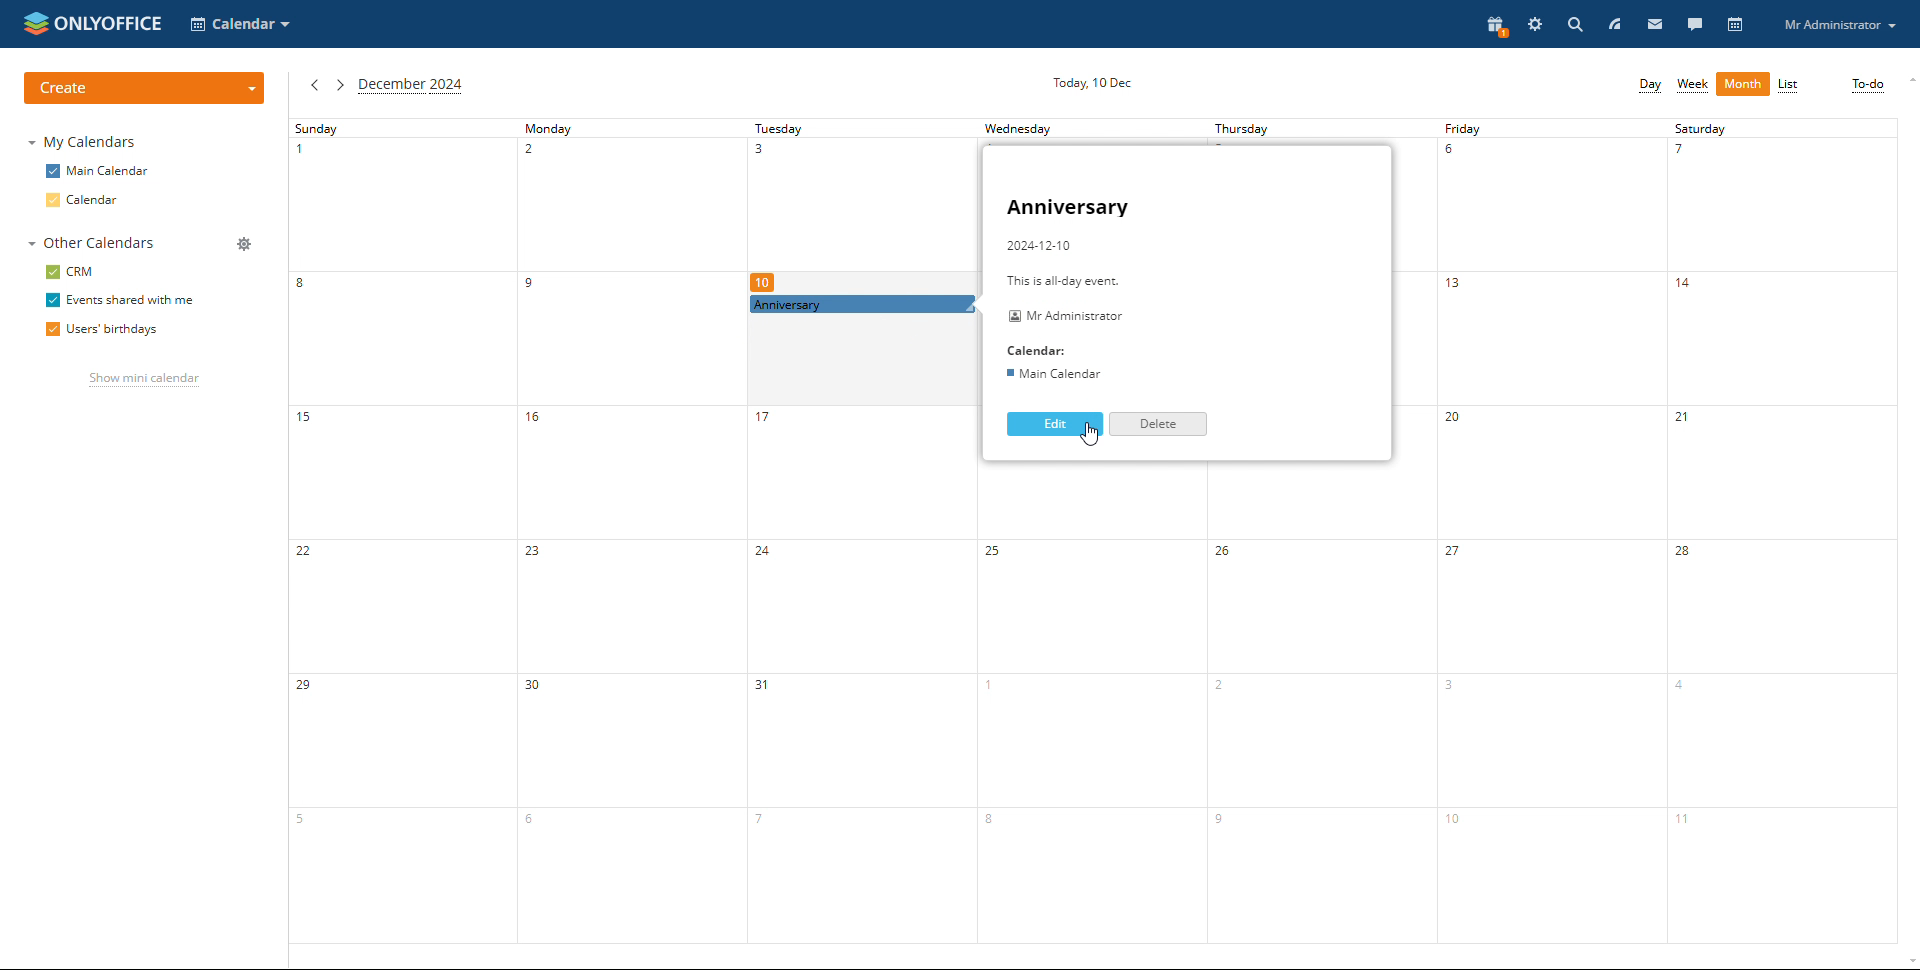  I want to click on calendar, so click(1736, 25).